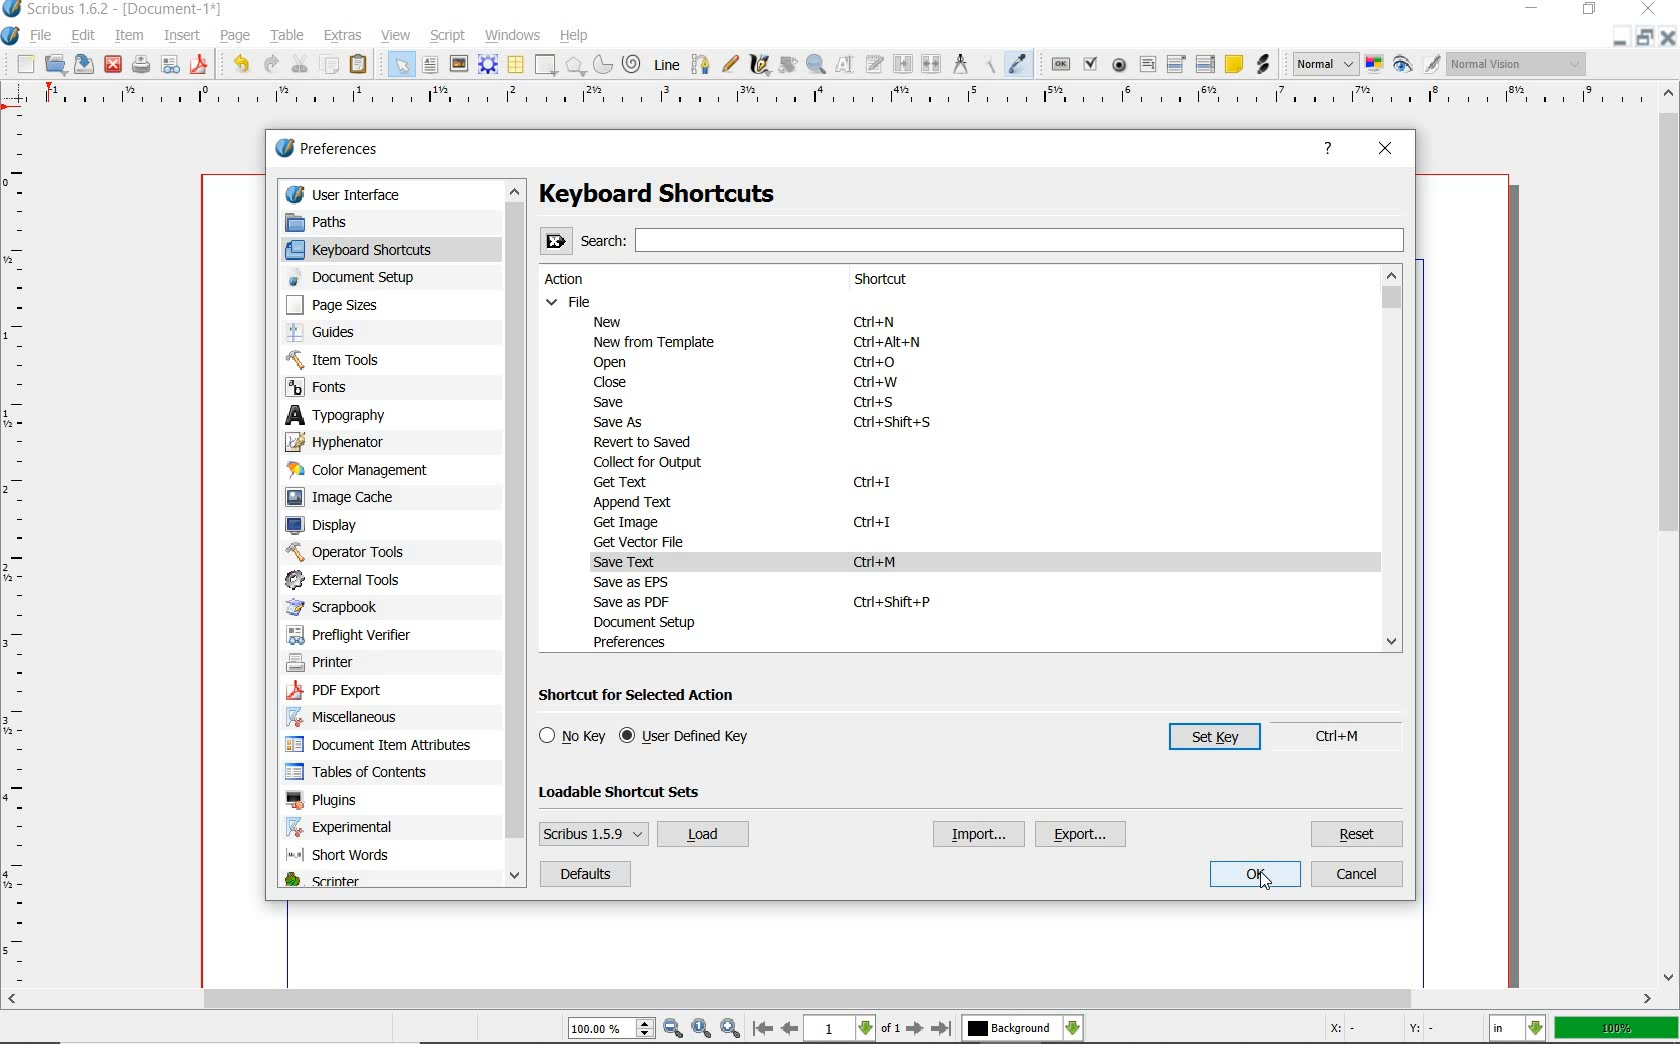 Image resolution: width=1680 pixels, height=1044 pixels. I want to click on copy item properties, so click(991, 65).